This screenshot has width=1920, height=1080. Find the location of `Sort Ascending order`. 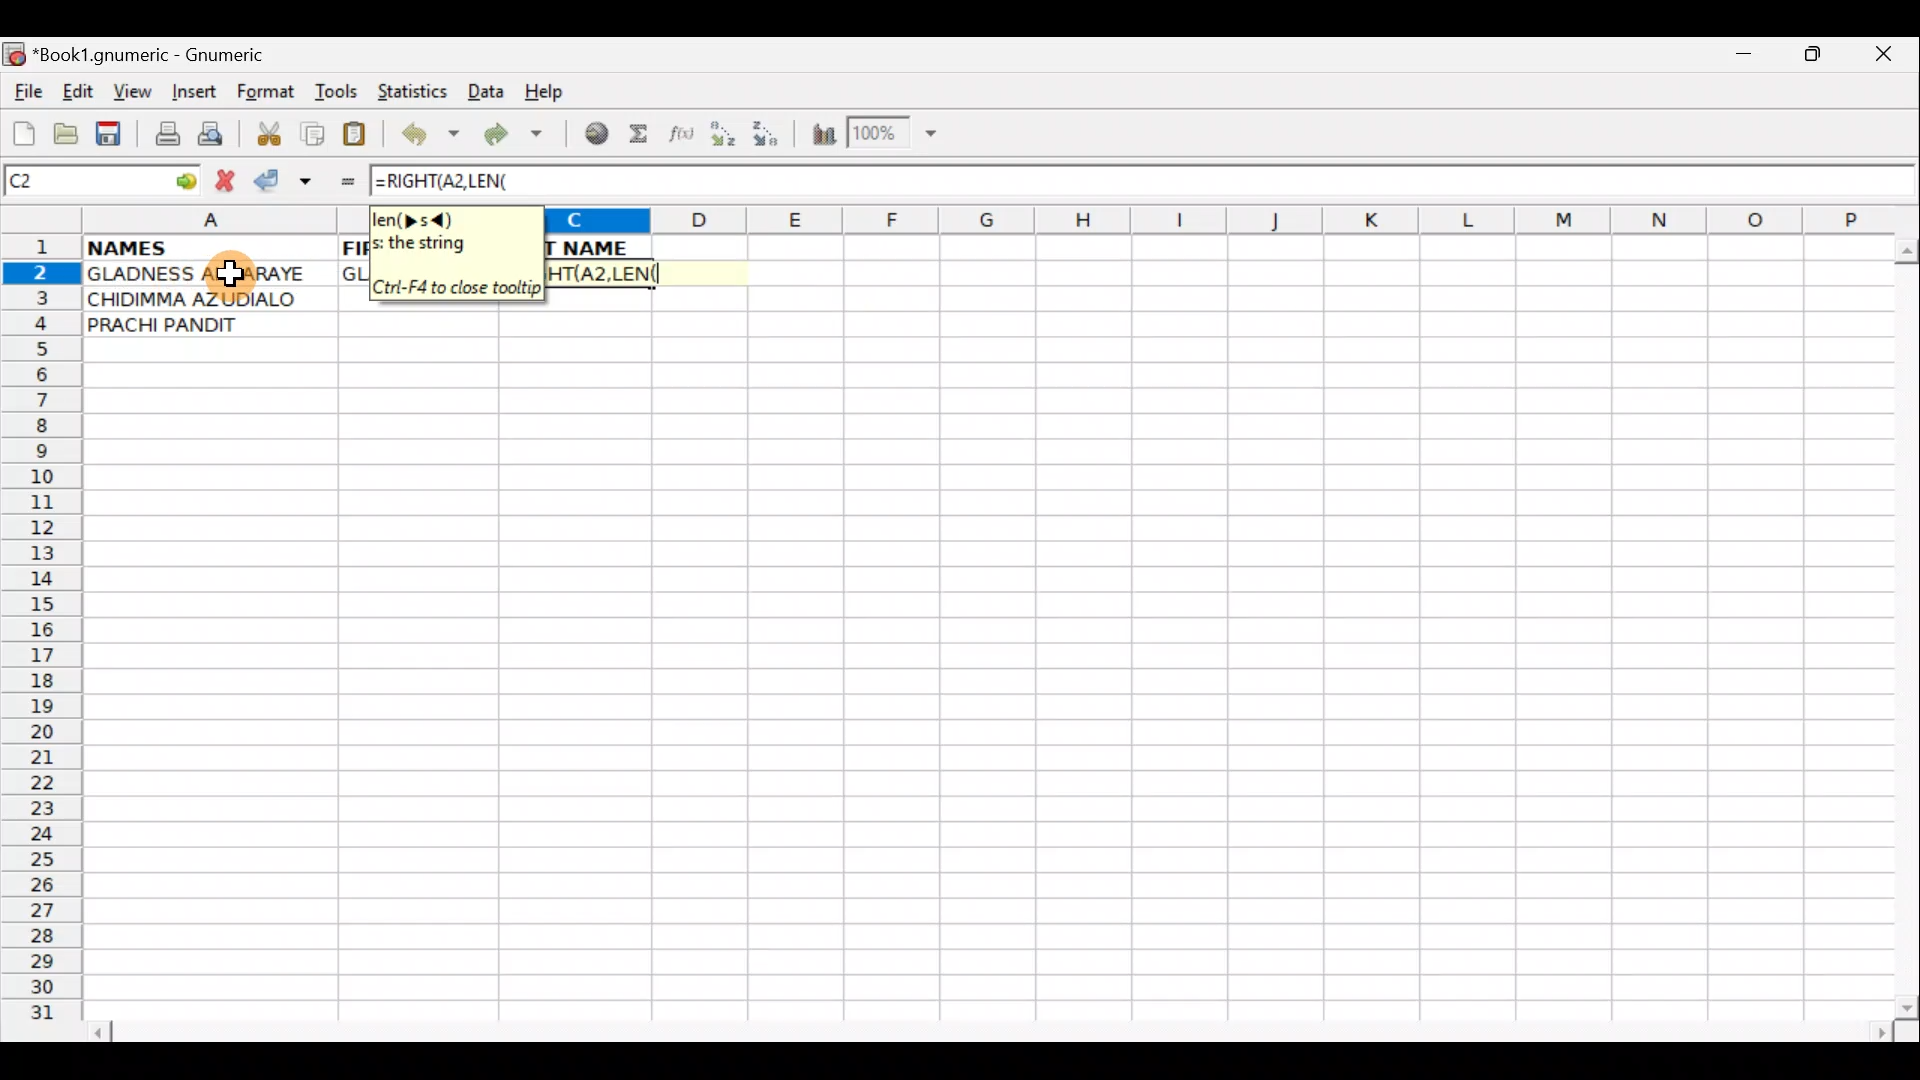

Sort Ascending order is located at coordinates (729, 138).